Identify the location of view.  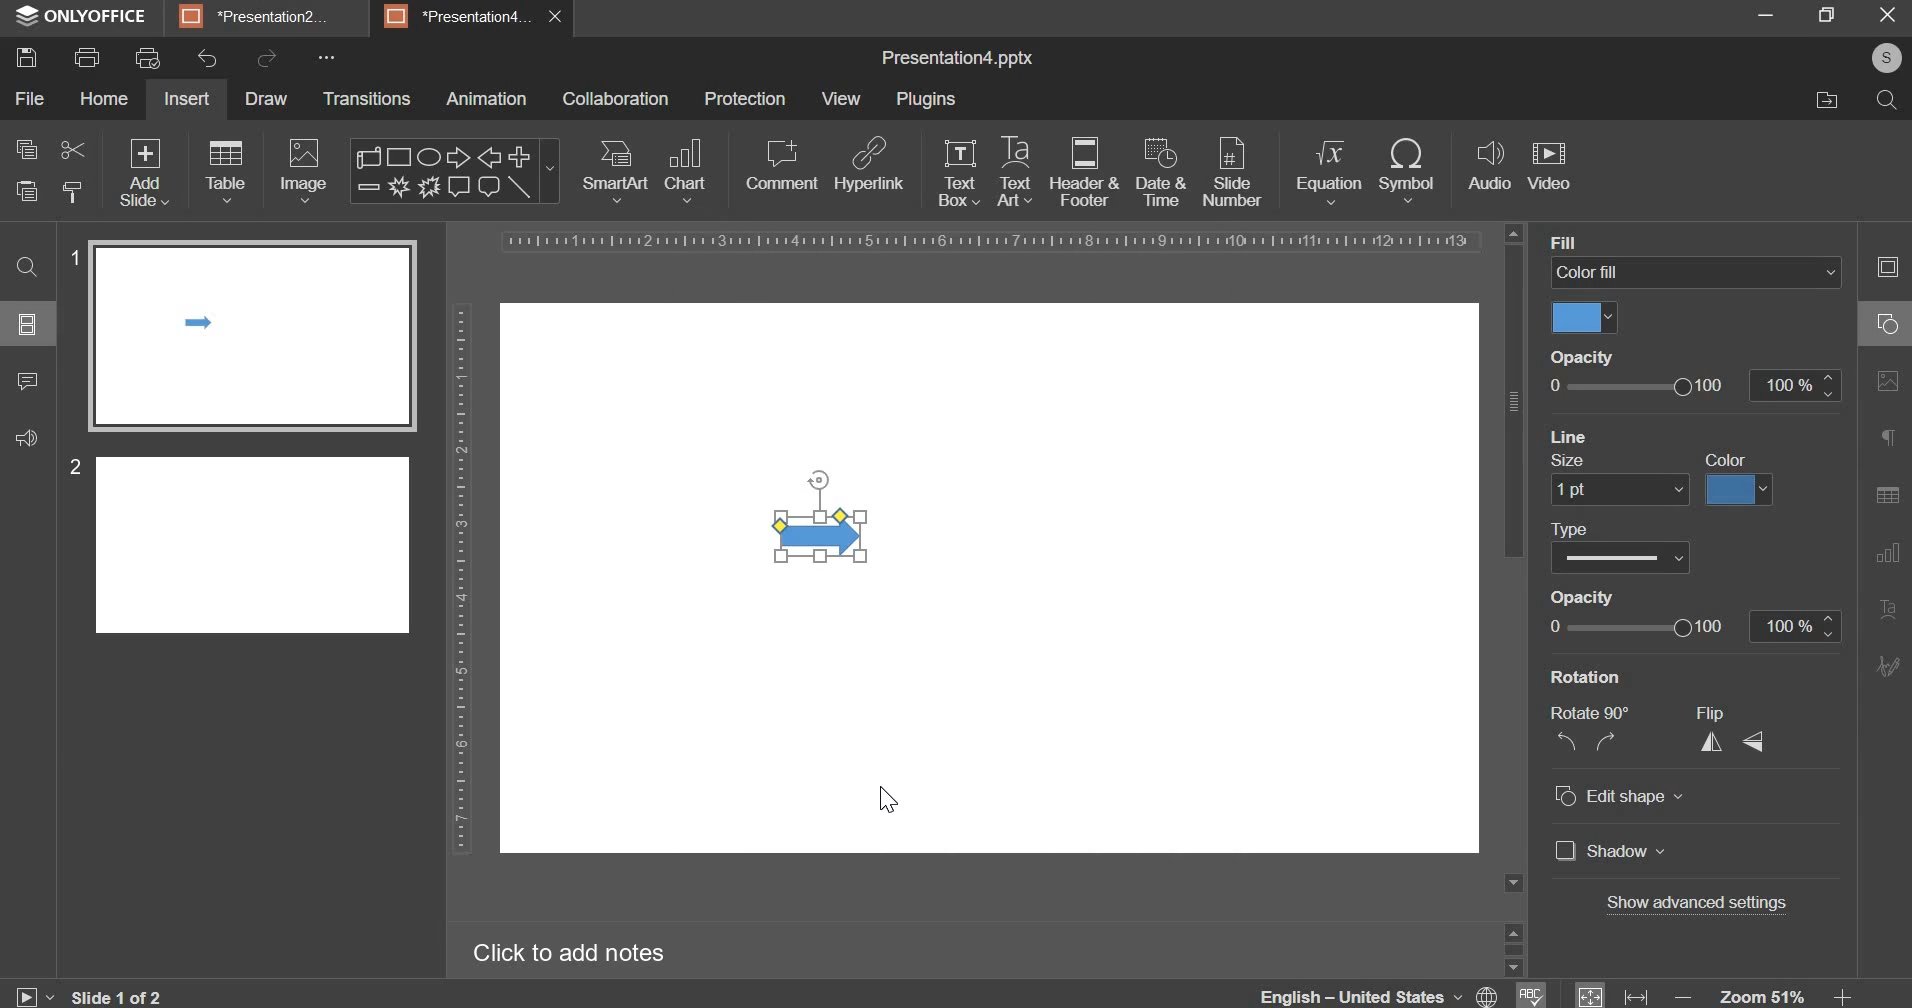
(839, 99).